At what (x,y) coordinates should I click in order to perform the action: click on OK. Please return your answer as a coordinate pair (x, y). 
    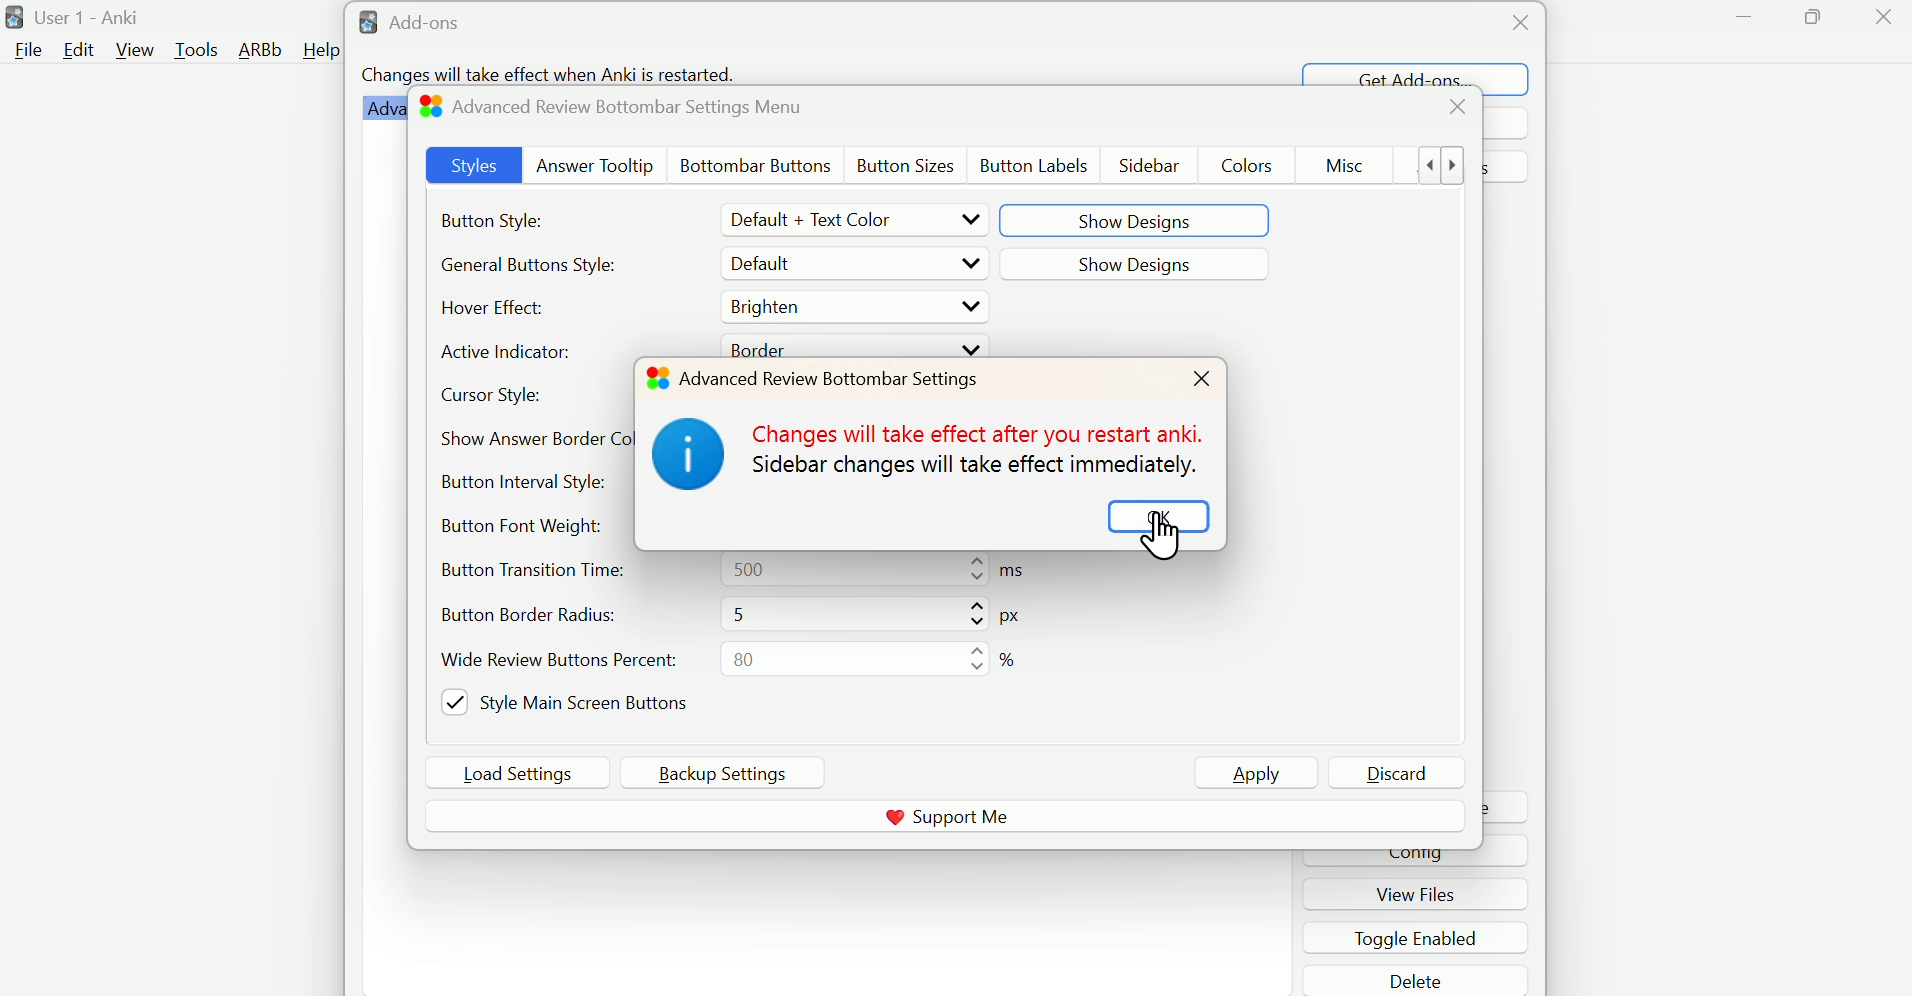
    Looking at the image, I should click on (1157, 532).